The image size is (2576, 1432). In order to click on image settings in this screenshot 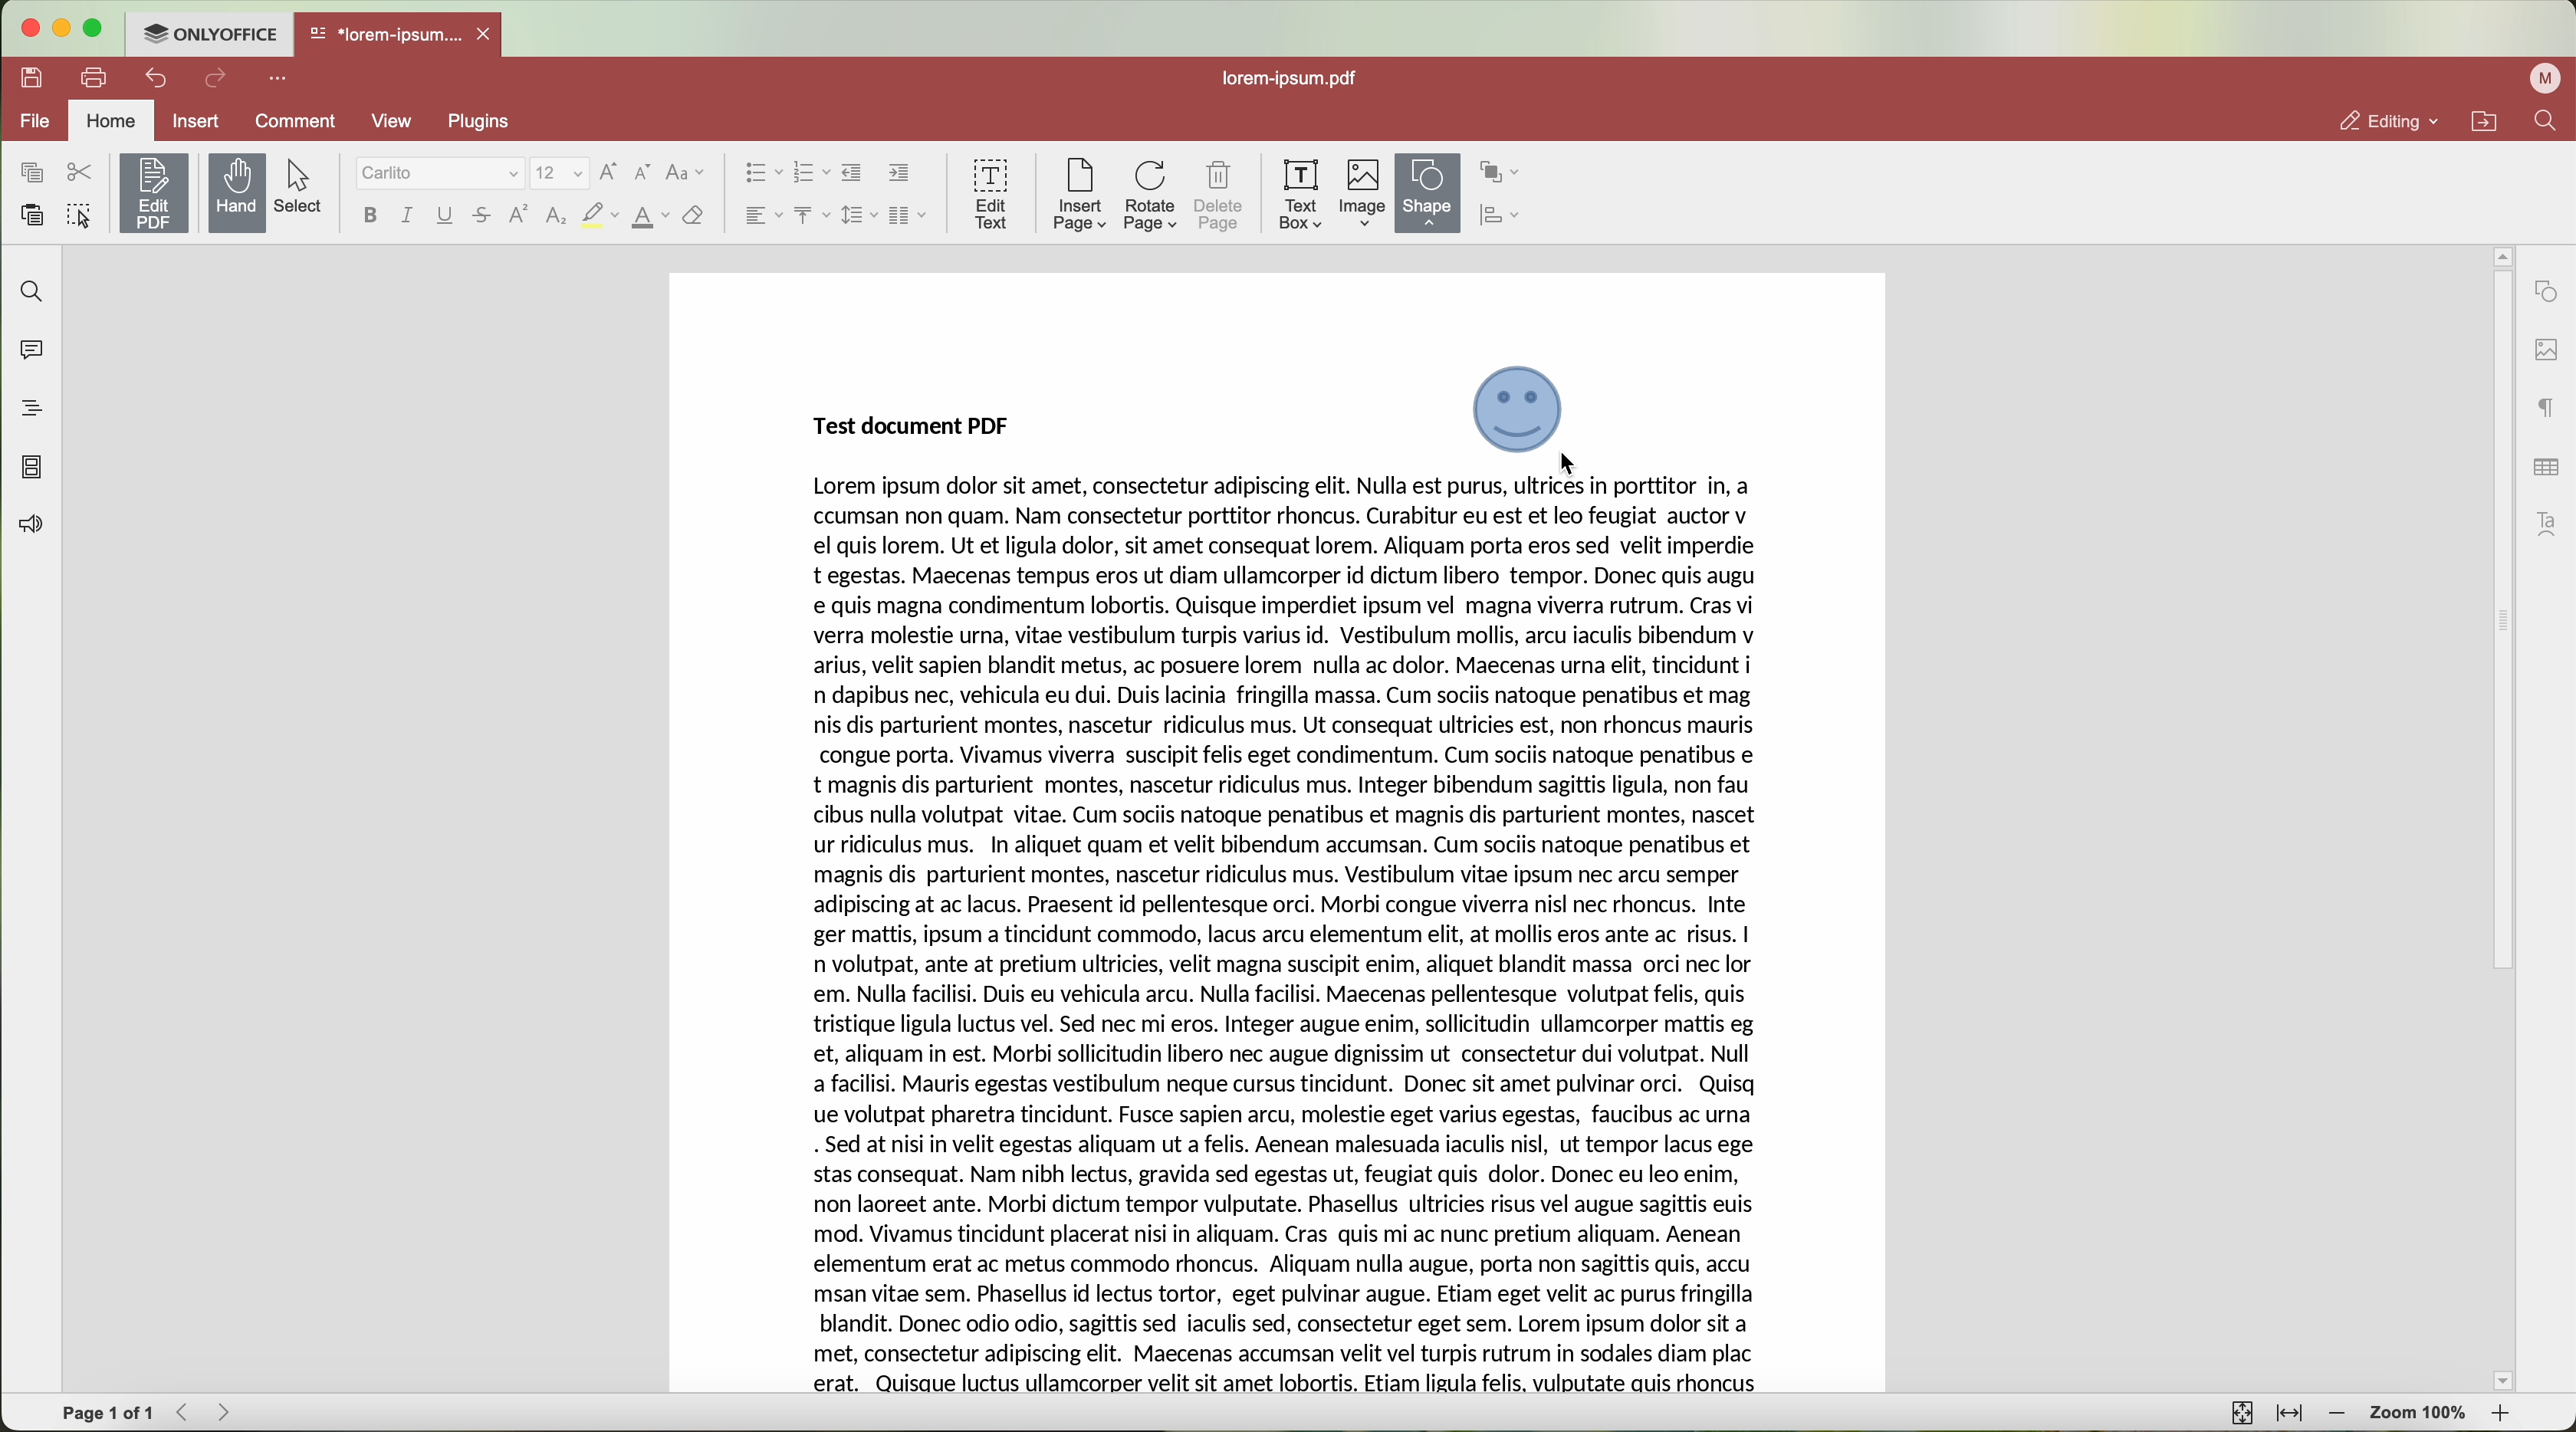, I will do `click(2545, 349)`.